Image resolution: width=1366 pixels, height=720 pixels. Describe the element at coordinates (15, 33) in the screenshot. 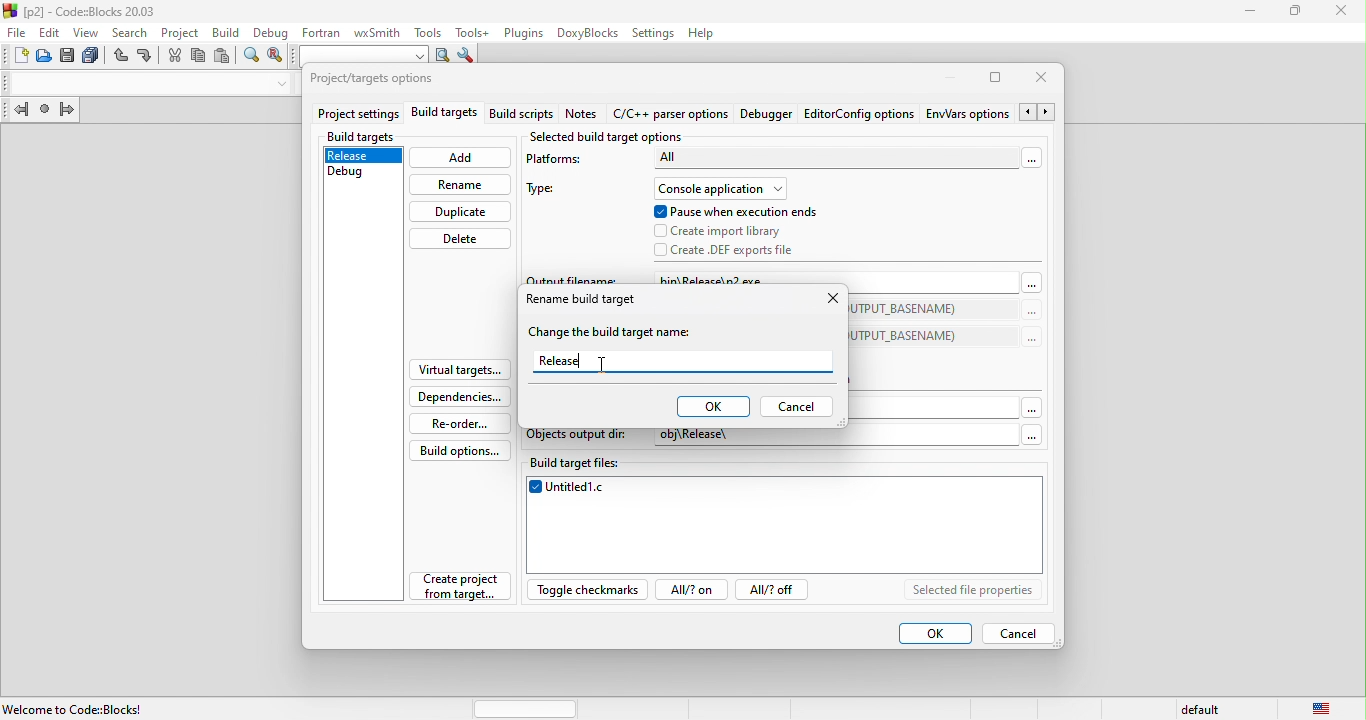

I see `file` at that location.